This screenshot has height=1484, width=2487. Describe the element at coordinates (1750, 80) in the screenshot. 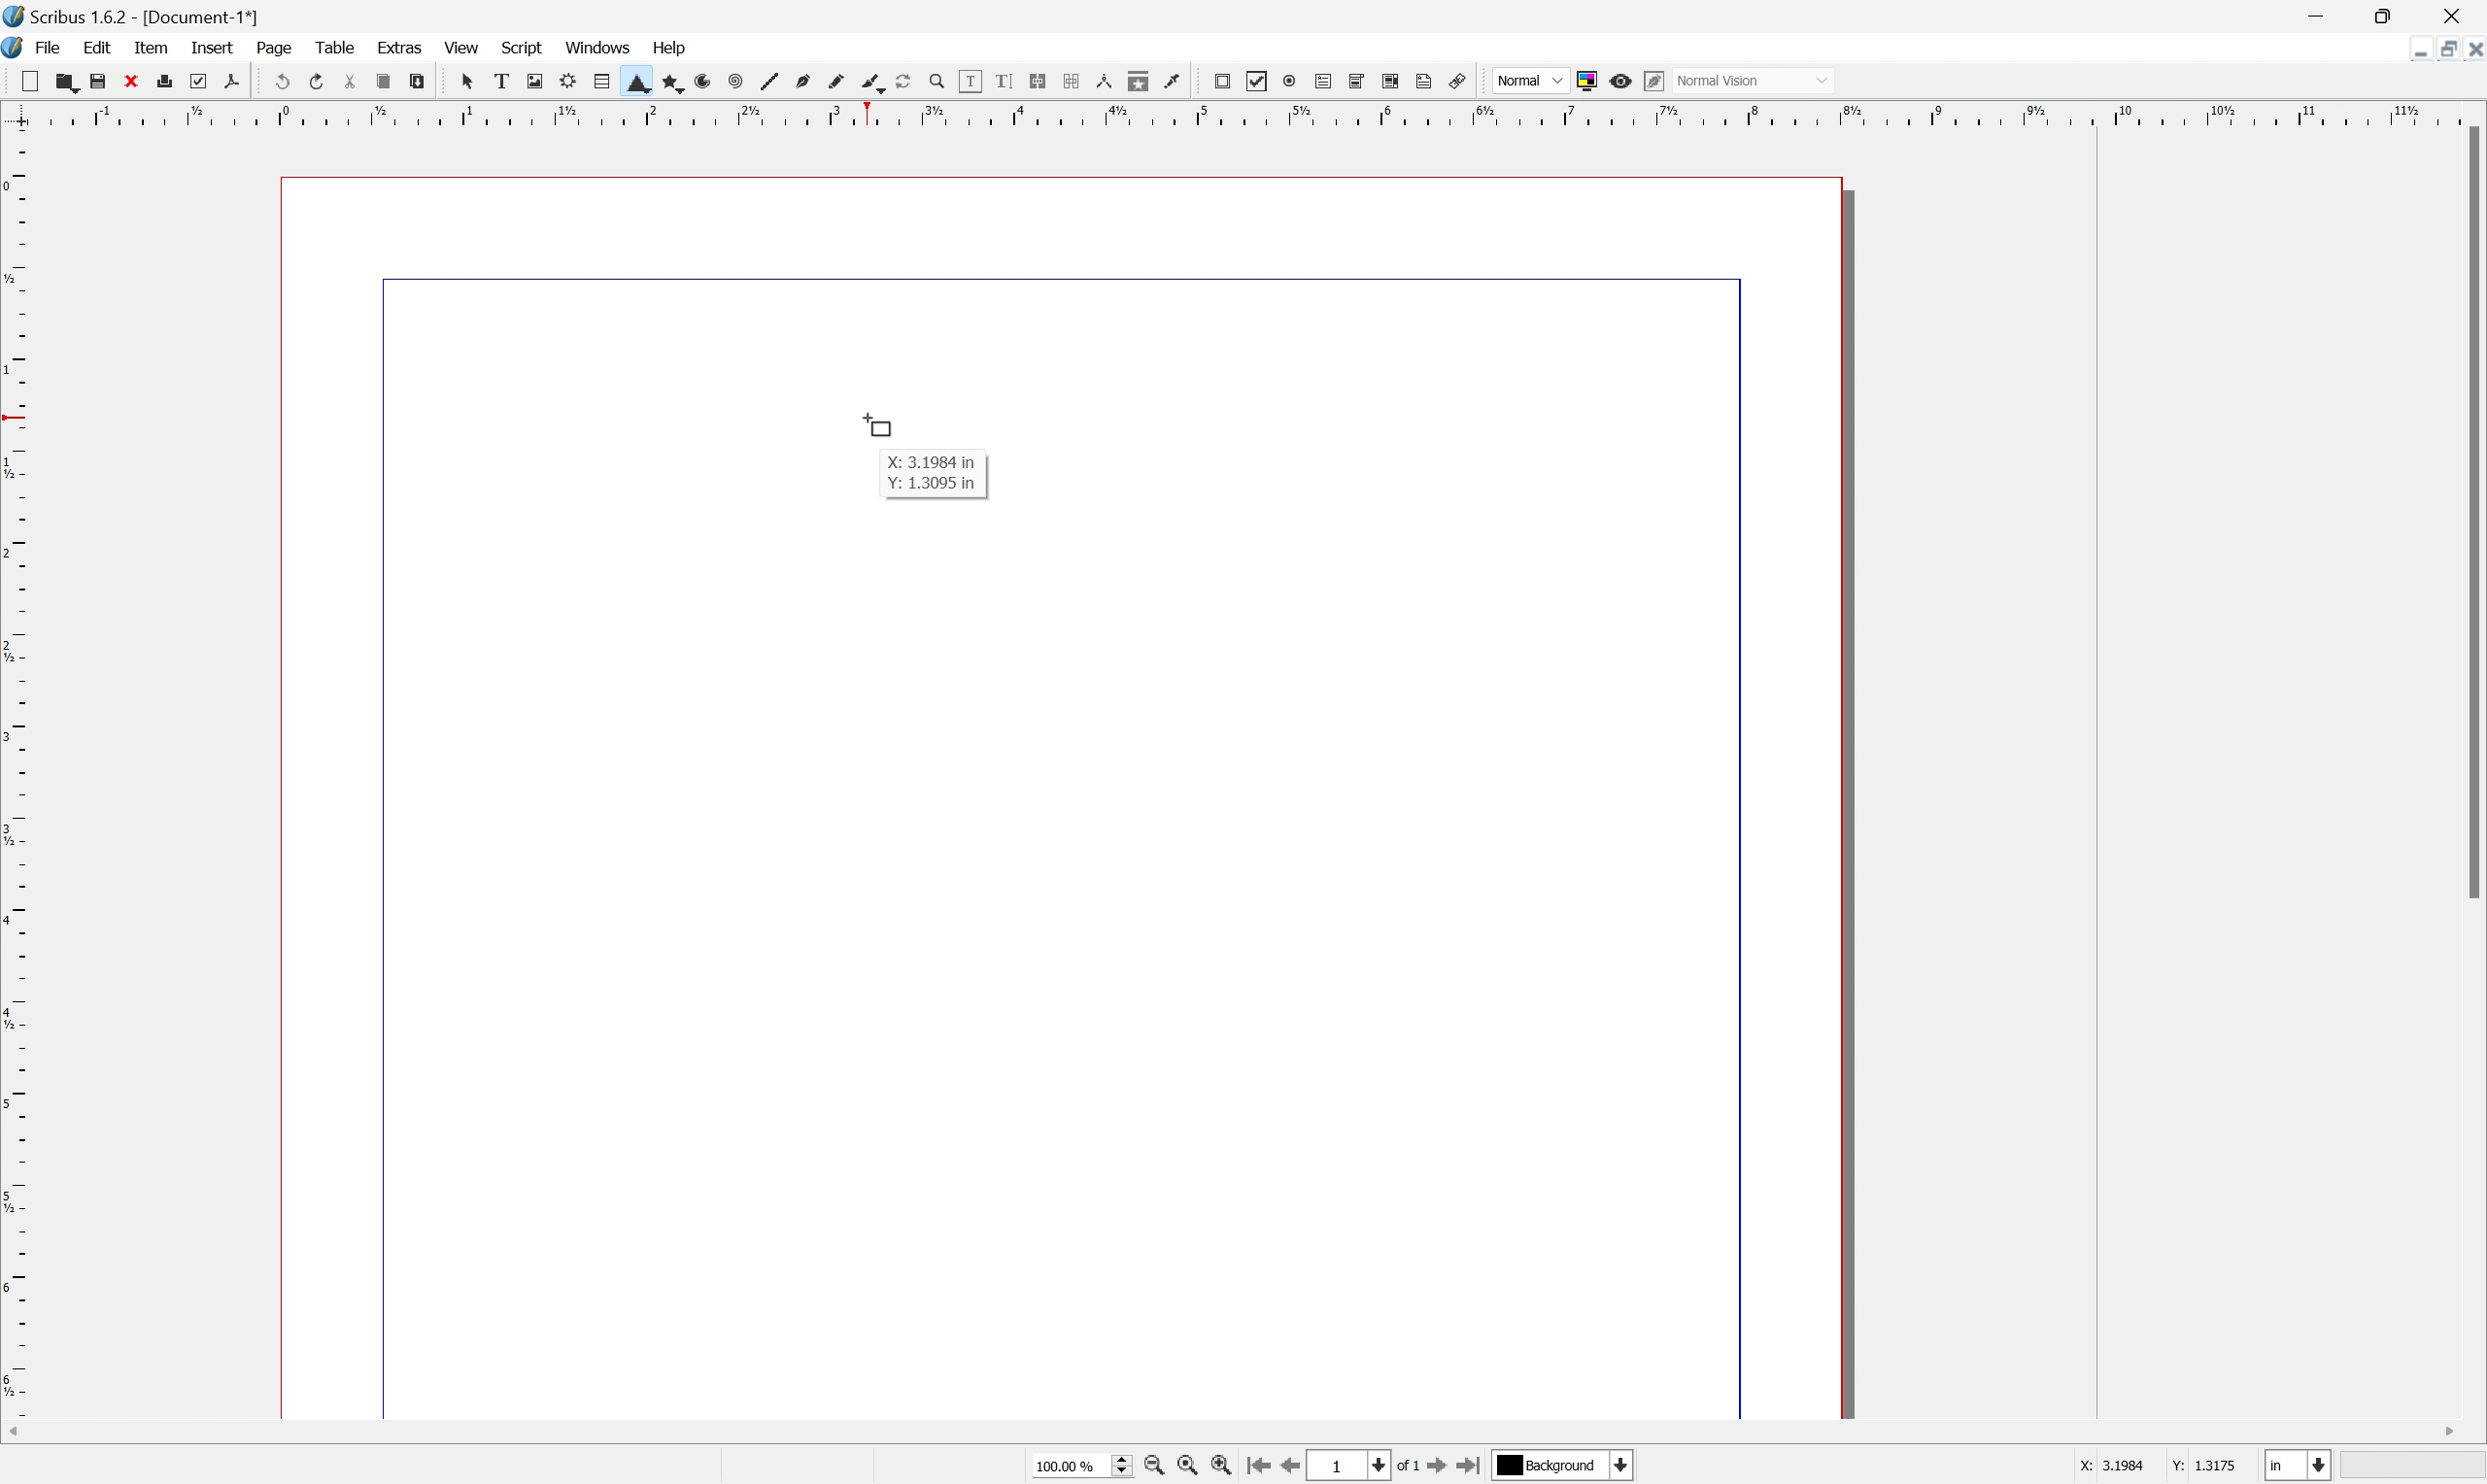

I see `Normal Vision` at that location.